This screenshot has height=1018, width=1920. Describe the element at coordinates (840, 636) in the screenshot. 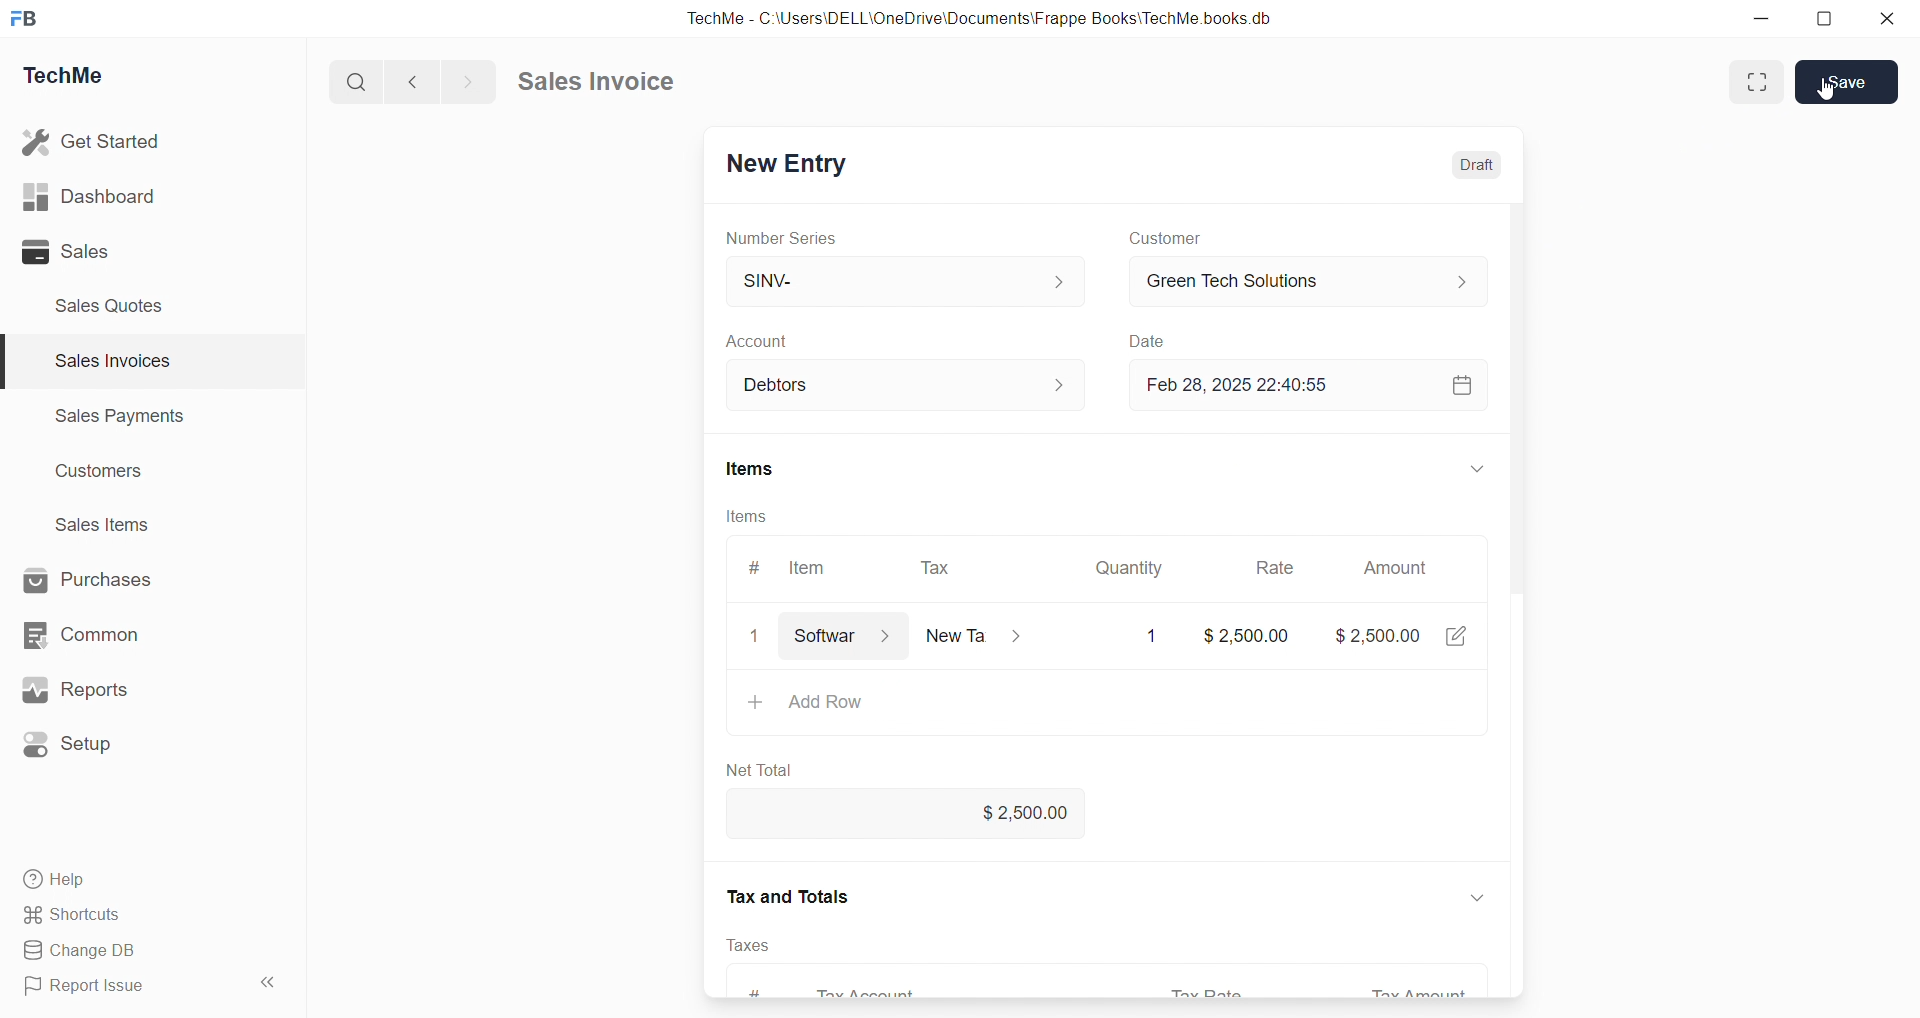

I see `Software` at that location.